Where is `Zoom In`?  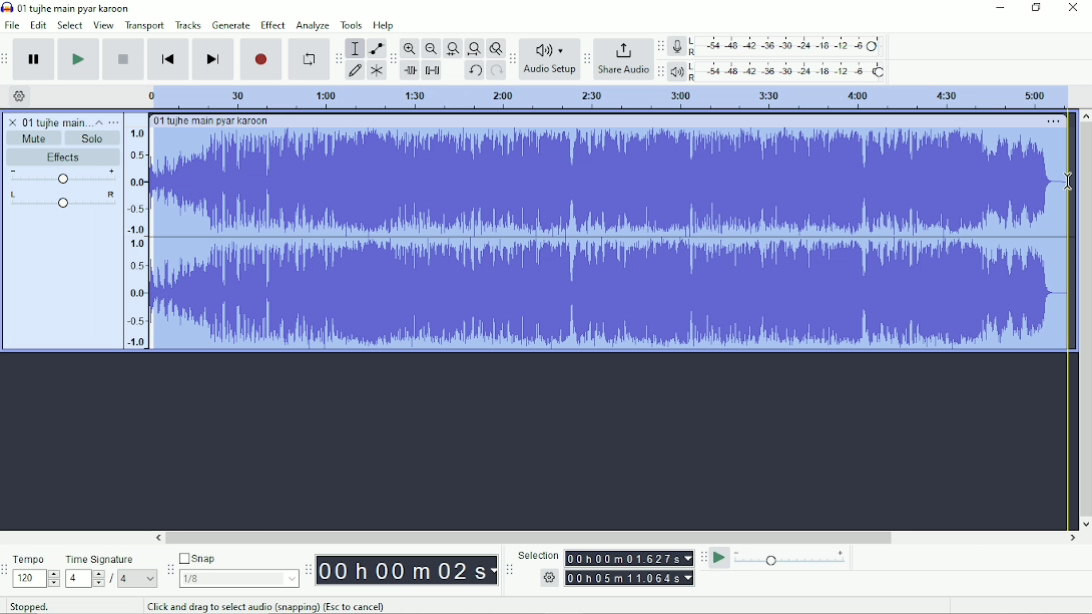 Zoom In is located at coordinates (410, 48).